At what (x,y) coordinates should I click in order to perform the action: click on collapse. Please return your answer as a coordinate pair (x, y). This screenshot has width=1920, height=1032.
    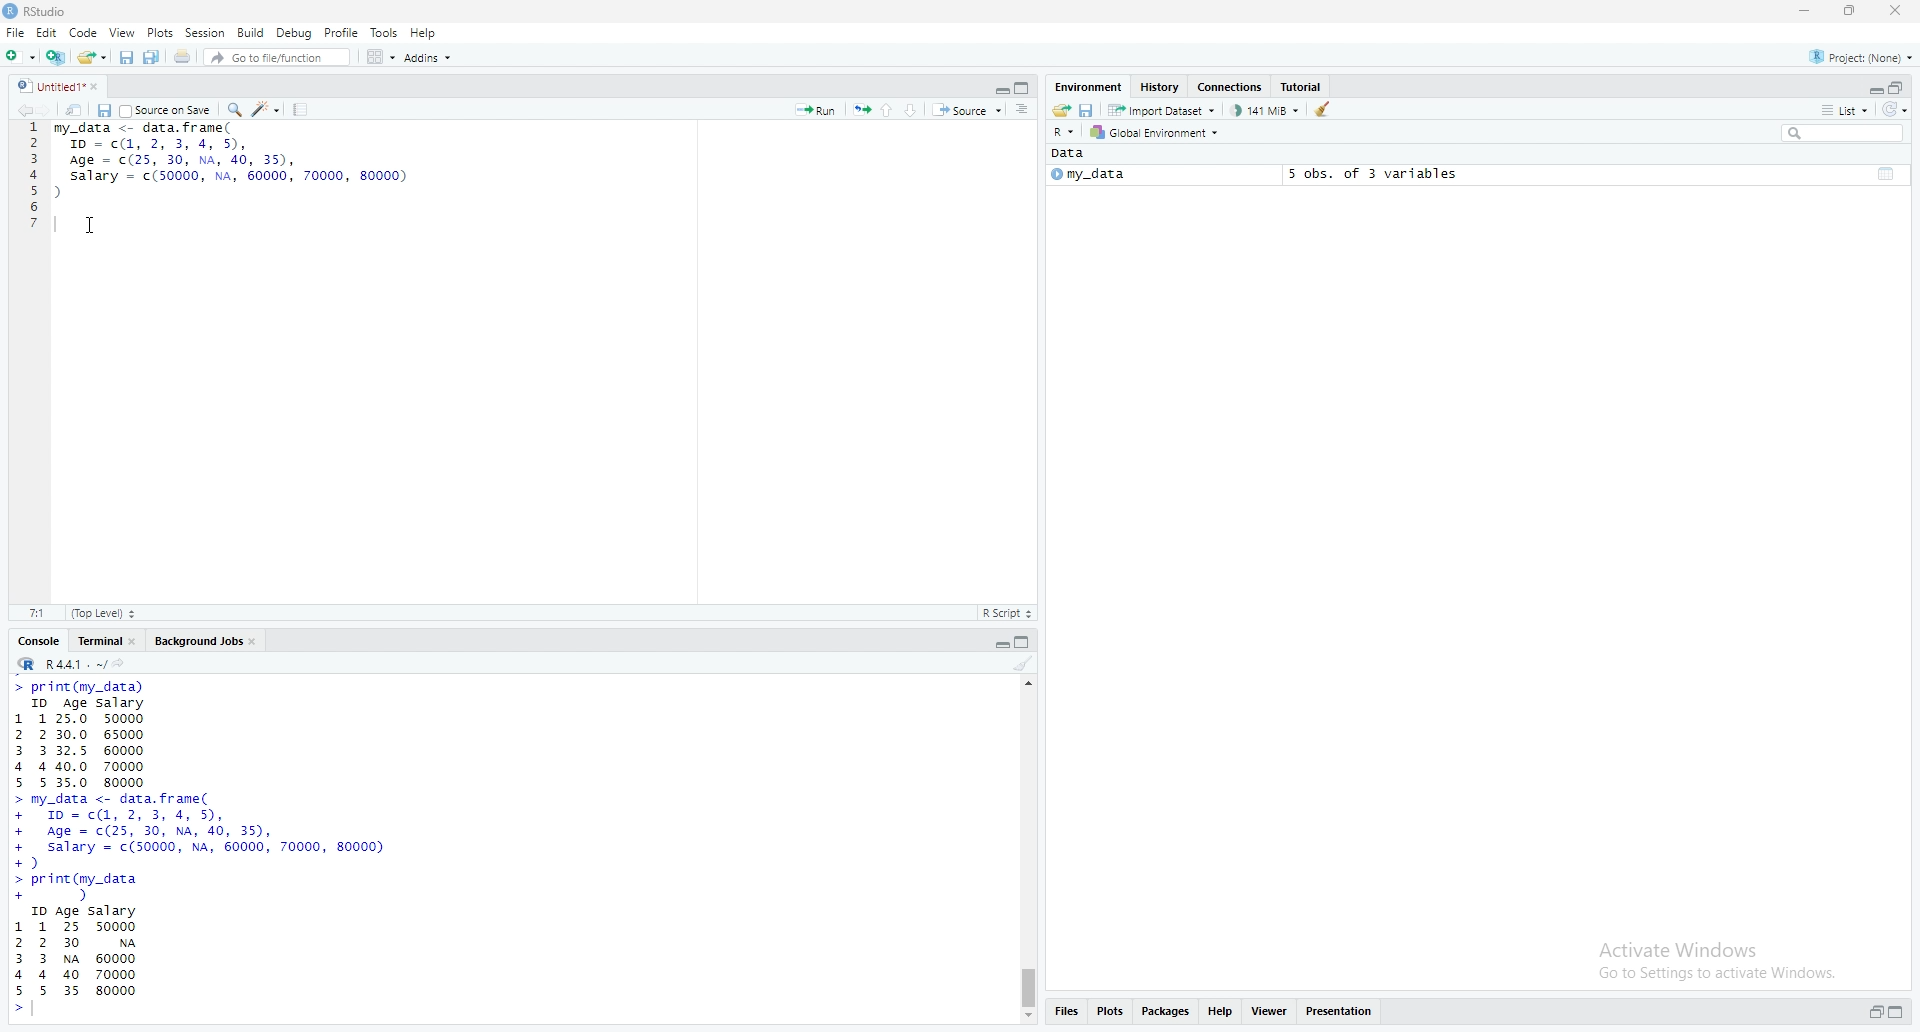
    Looking at the image, I should click on (1887, 172).